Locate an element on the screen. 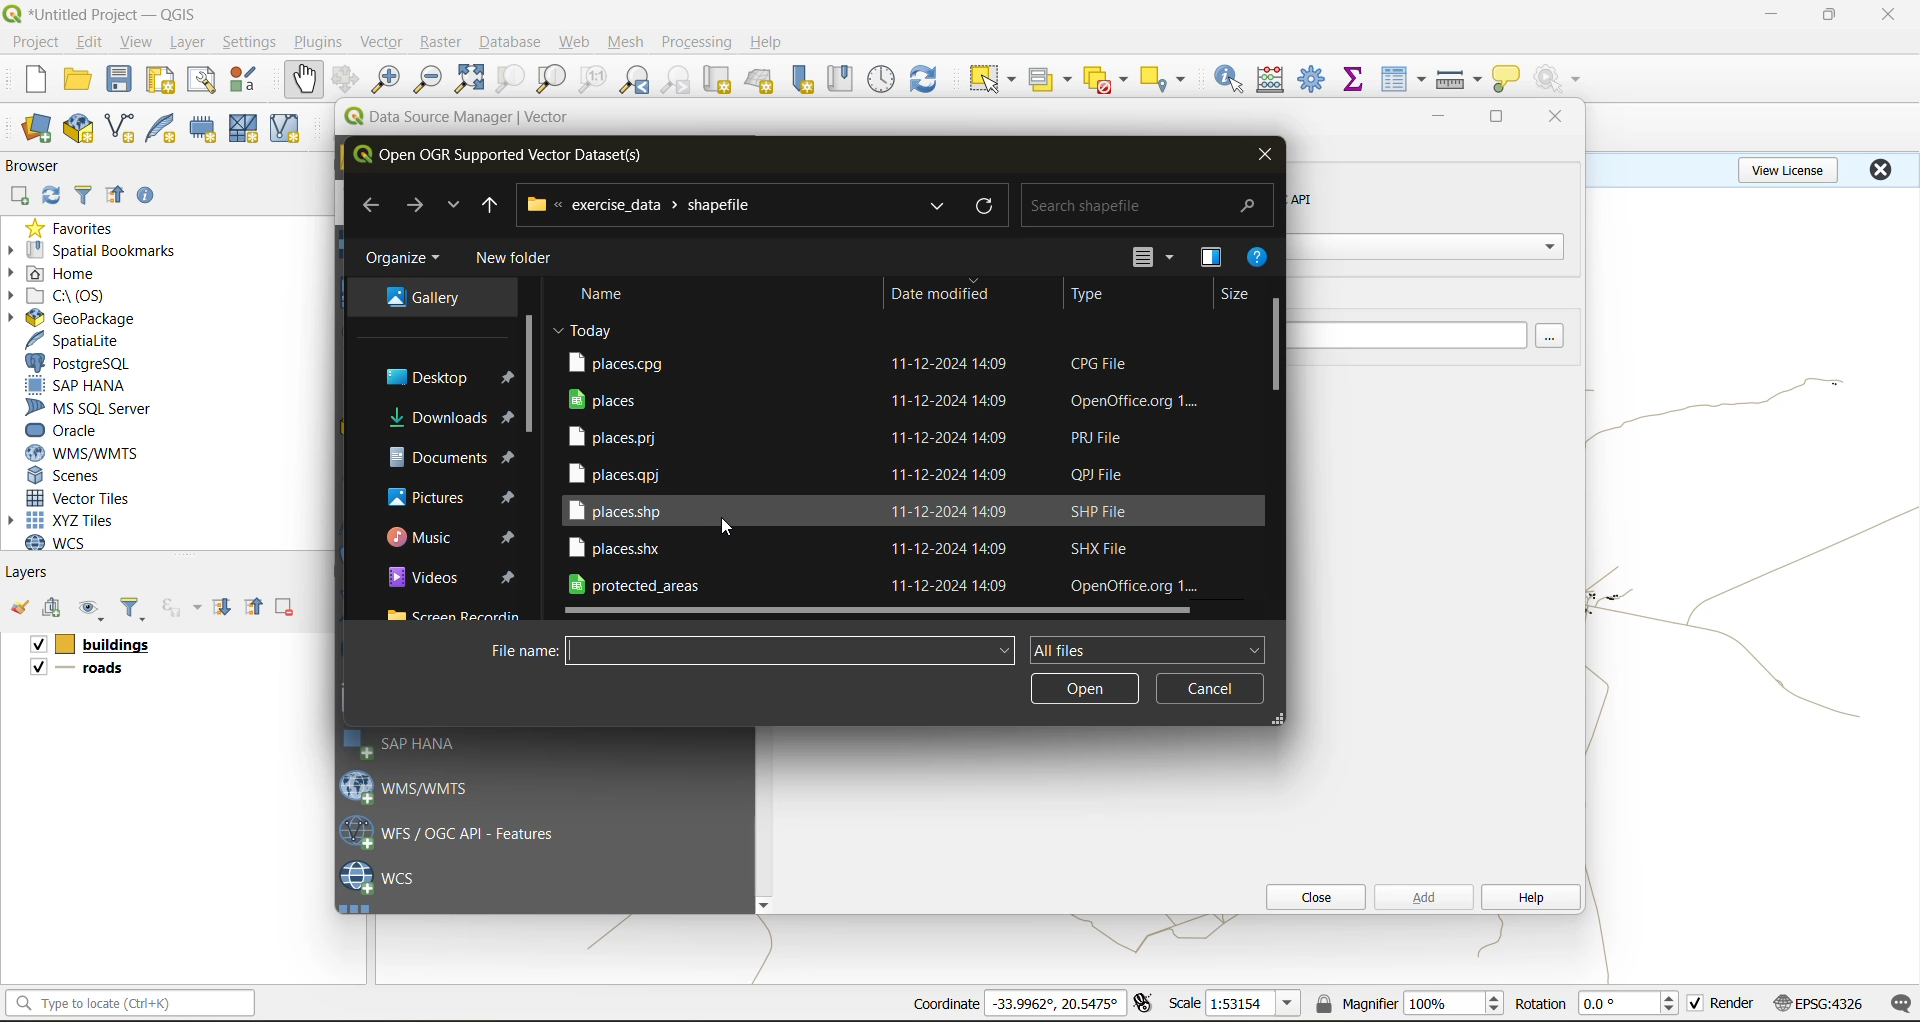 This screenshot has width=1920, height=1022. view is located at coordinates (137, 44).